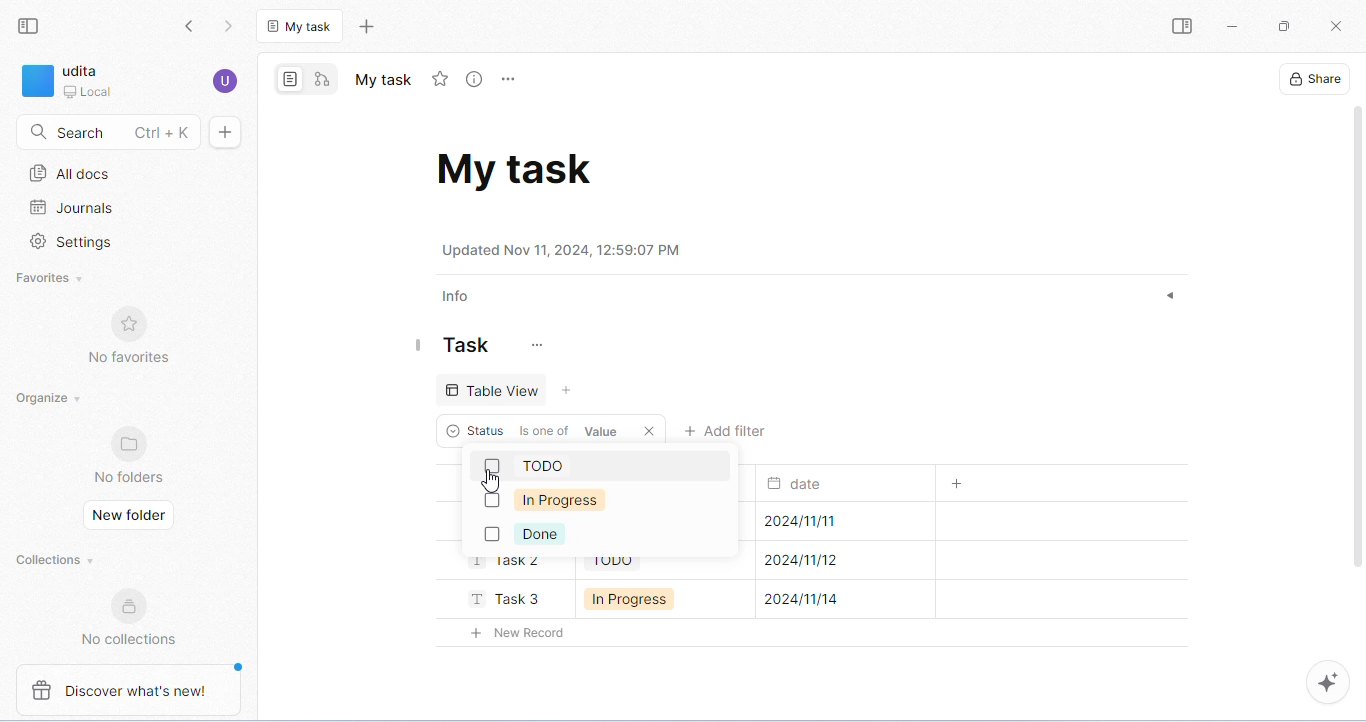 The image size is (1366, 722). Describe the element at coordinates (493, 535) in the screenshot. I see `checkbox` at that location.